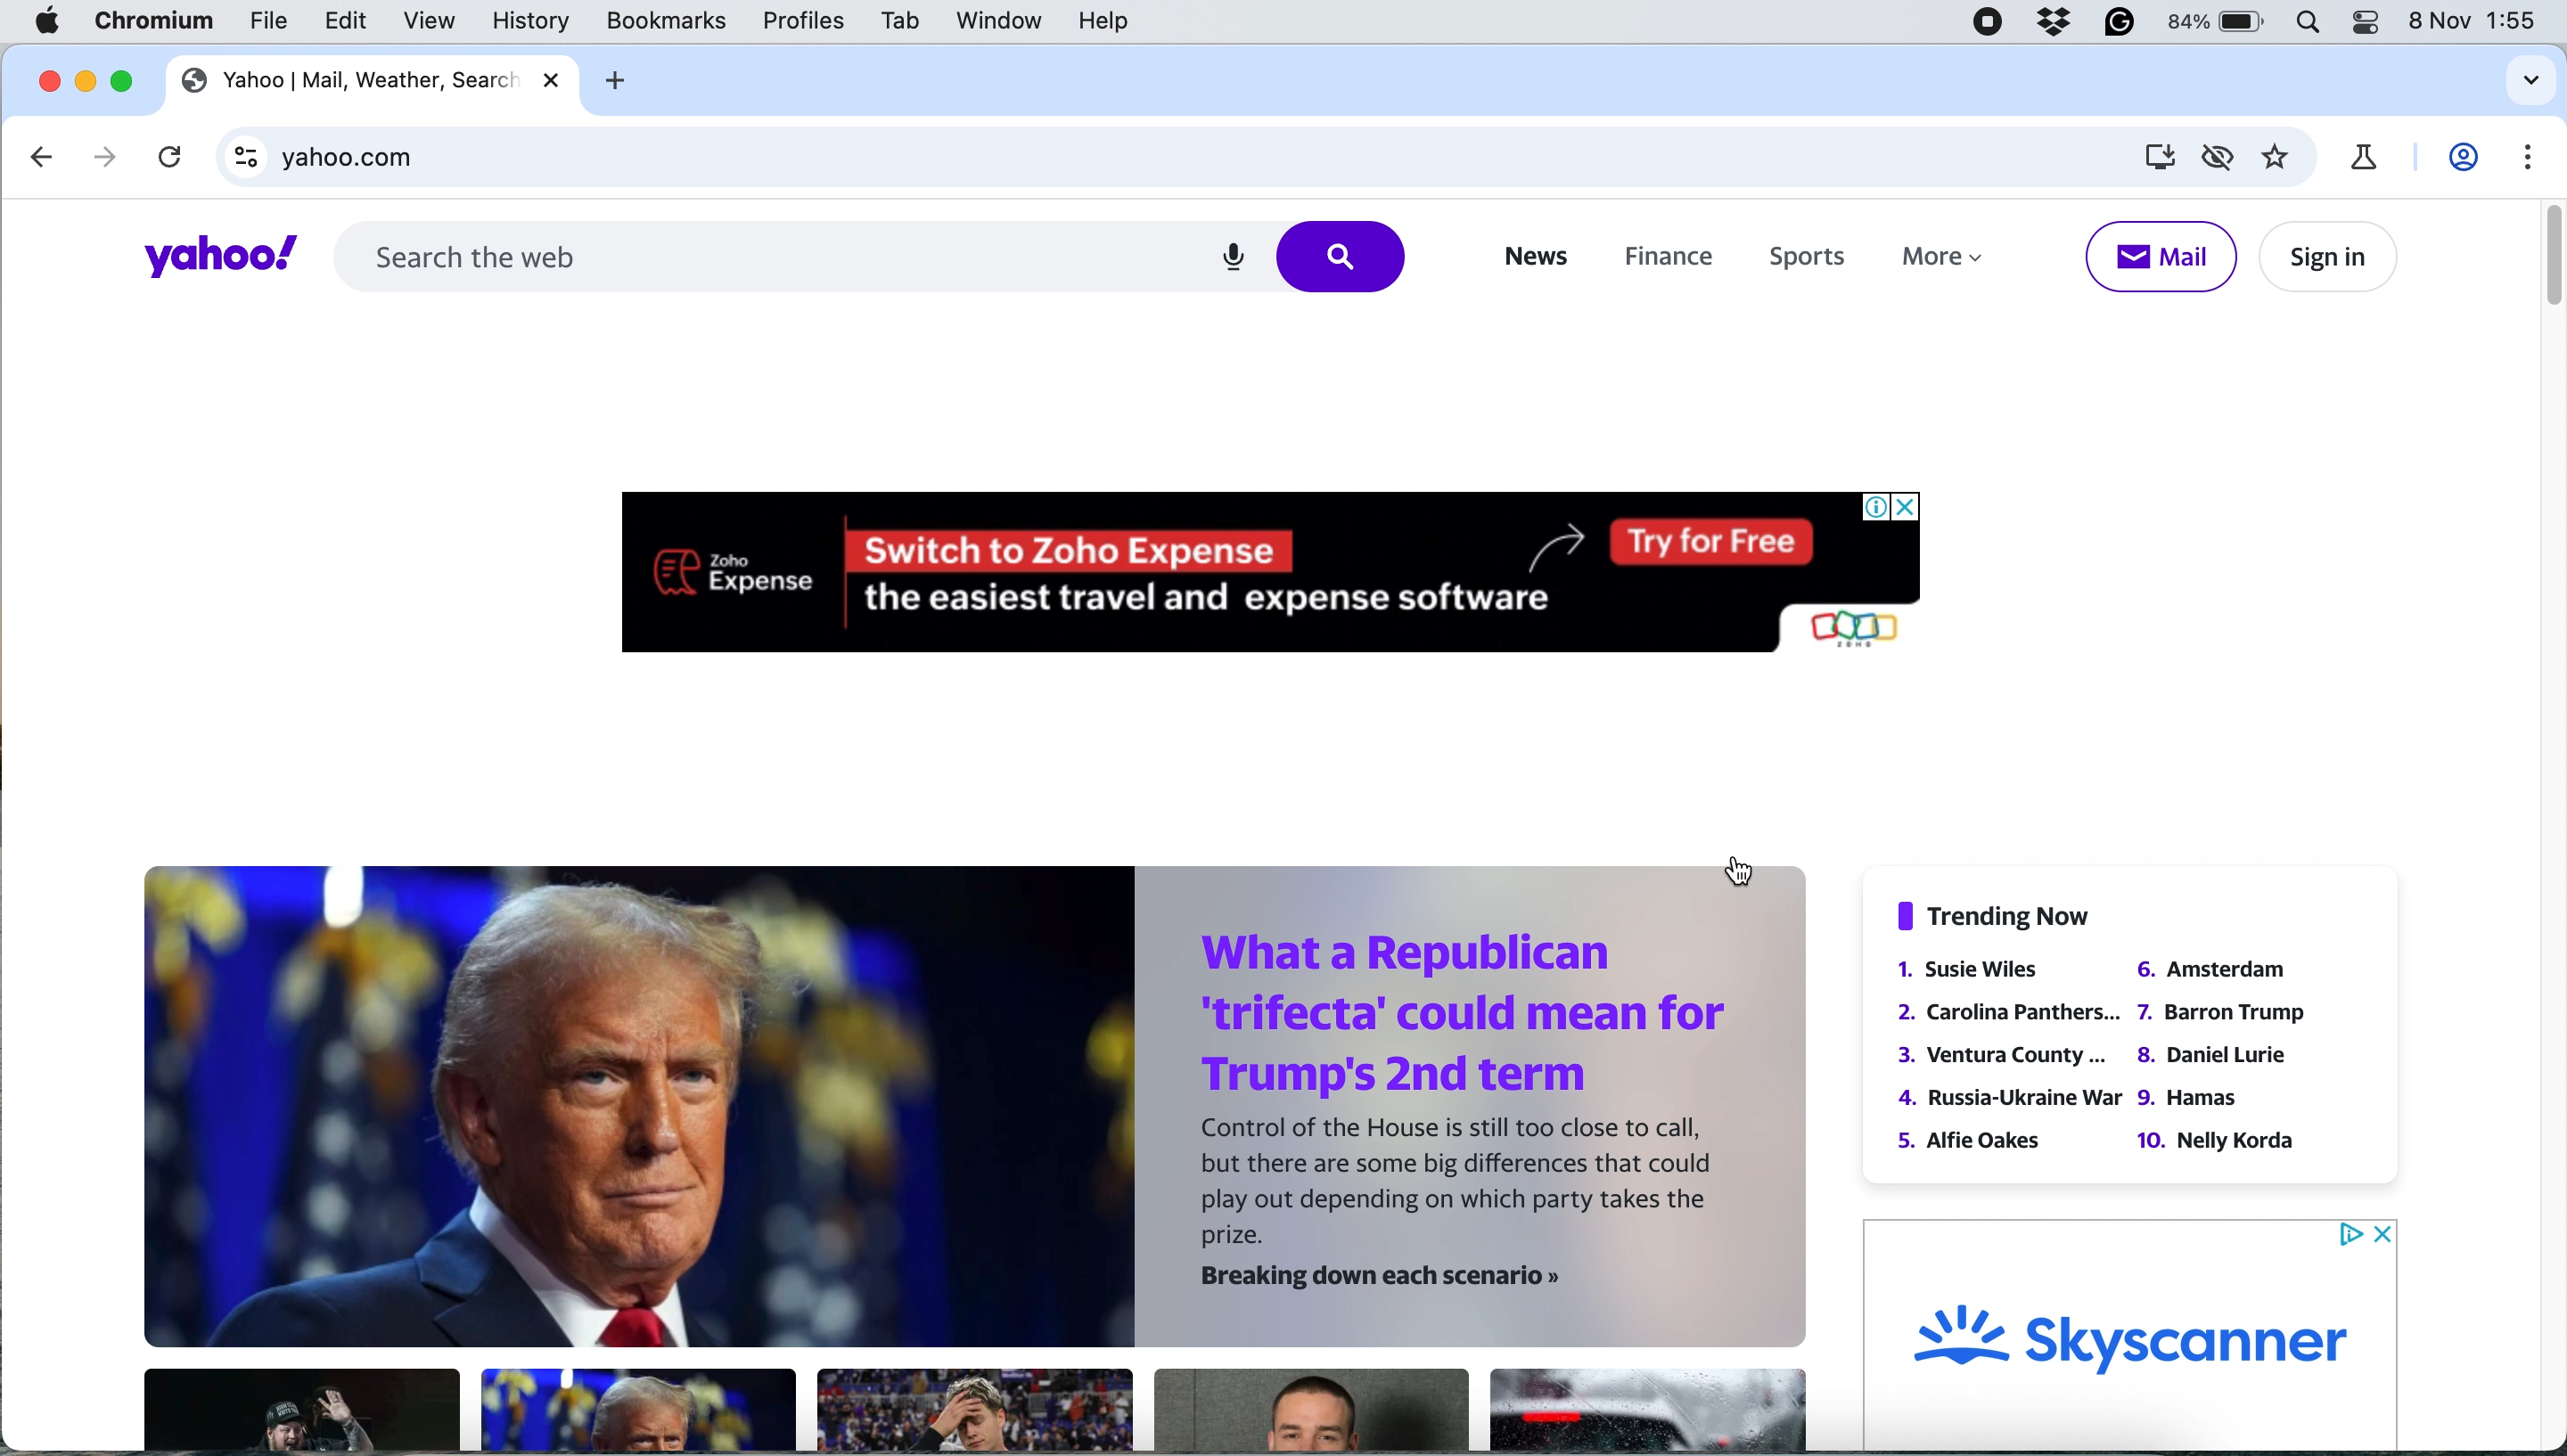  Describe the element at coordinates (2209, 968) in the screenshot. I see `Amsterdam` at that location.